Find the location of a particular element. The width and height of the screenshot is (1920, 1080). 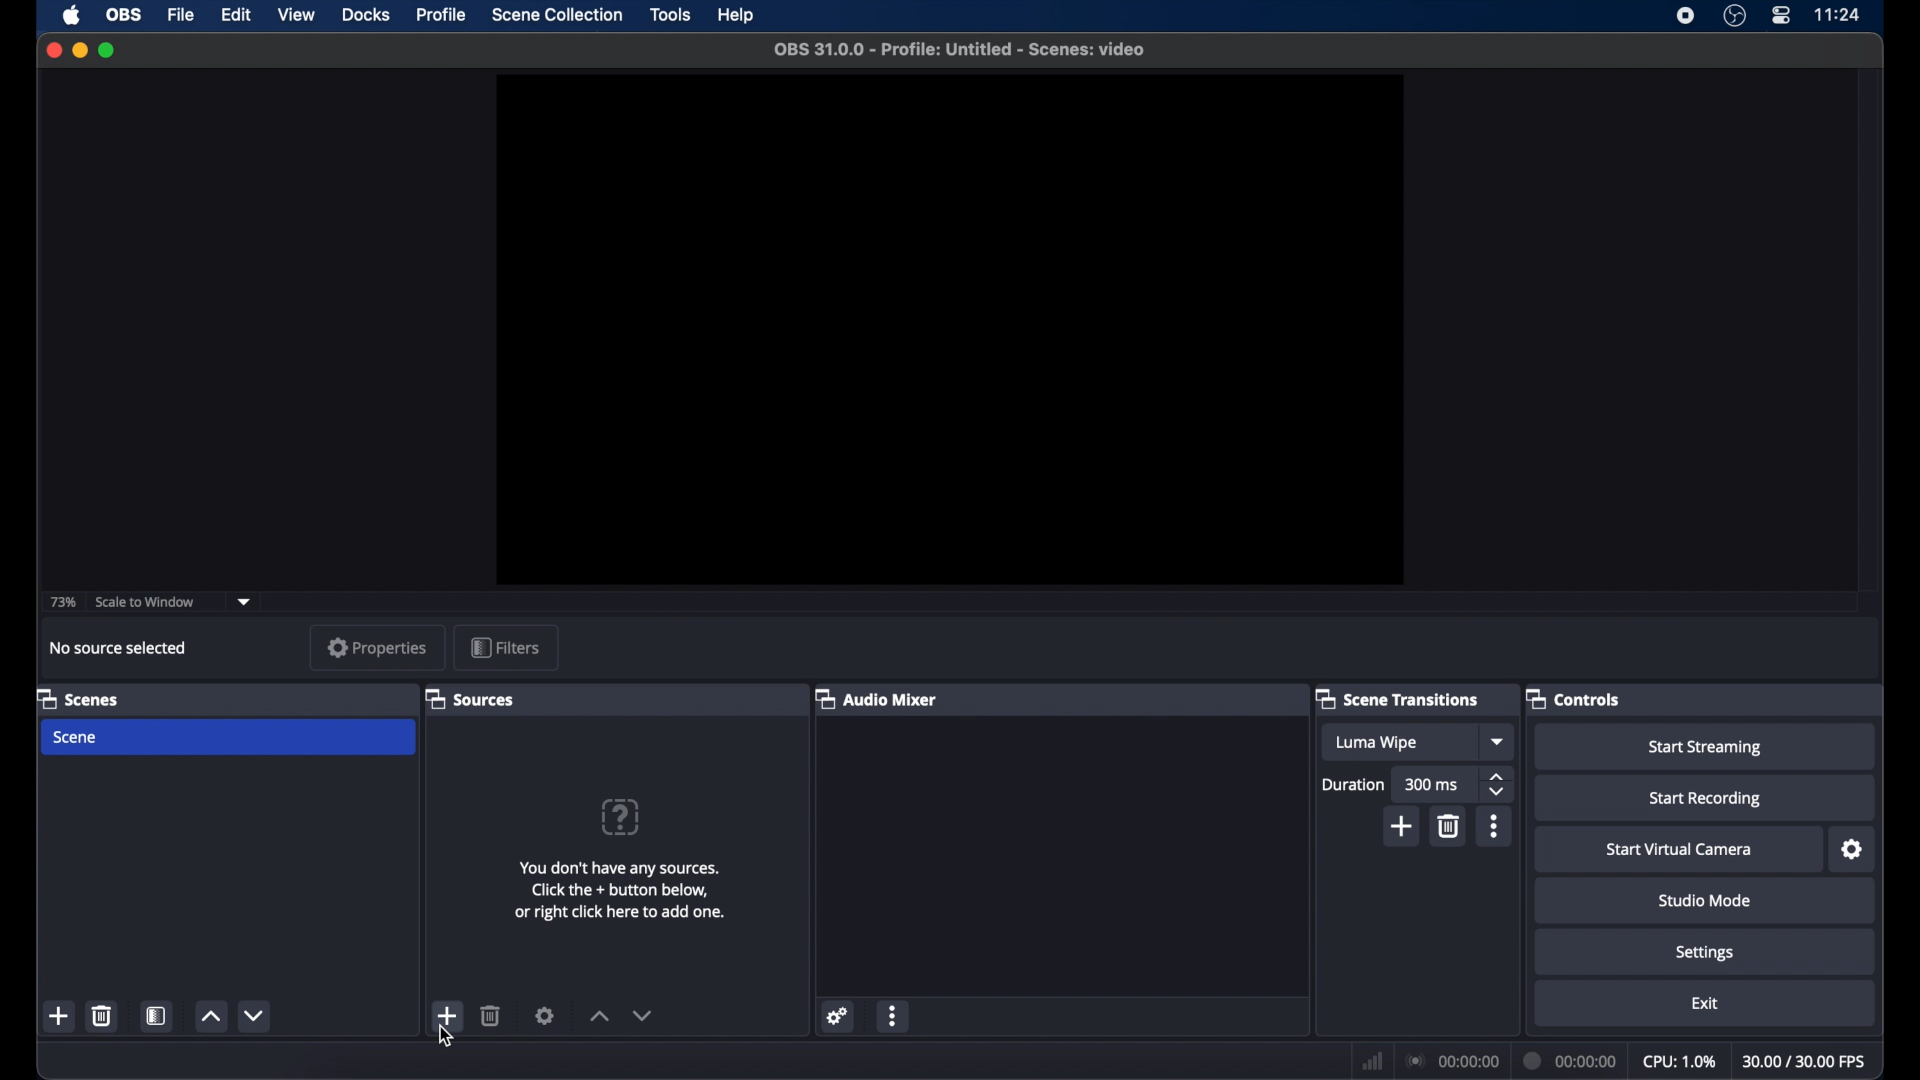

add is located at coordinates (1403, 826).